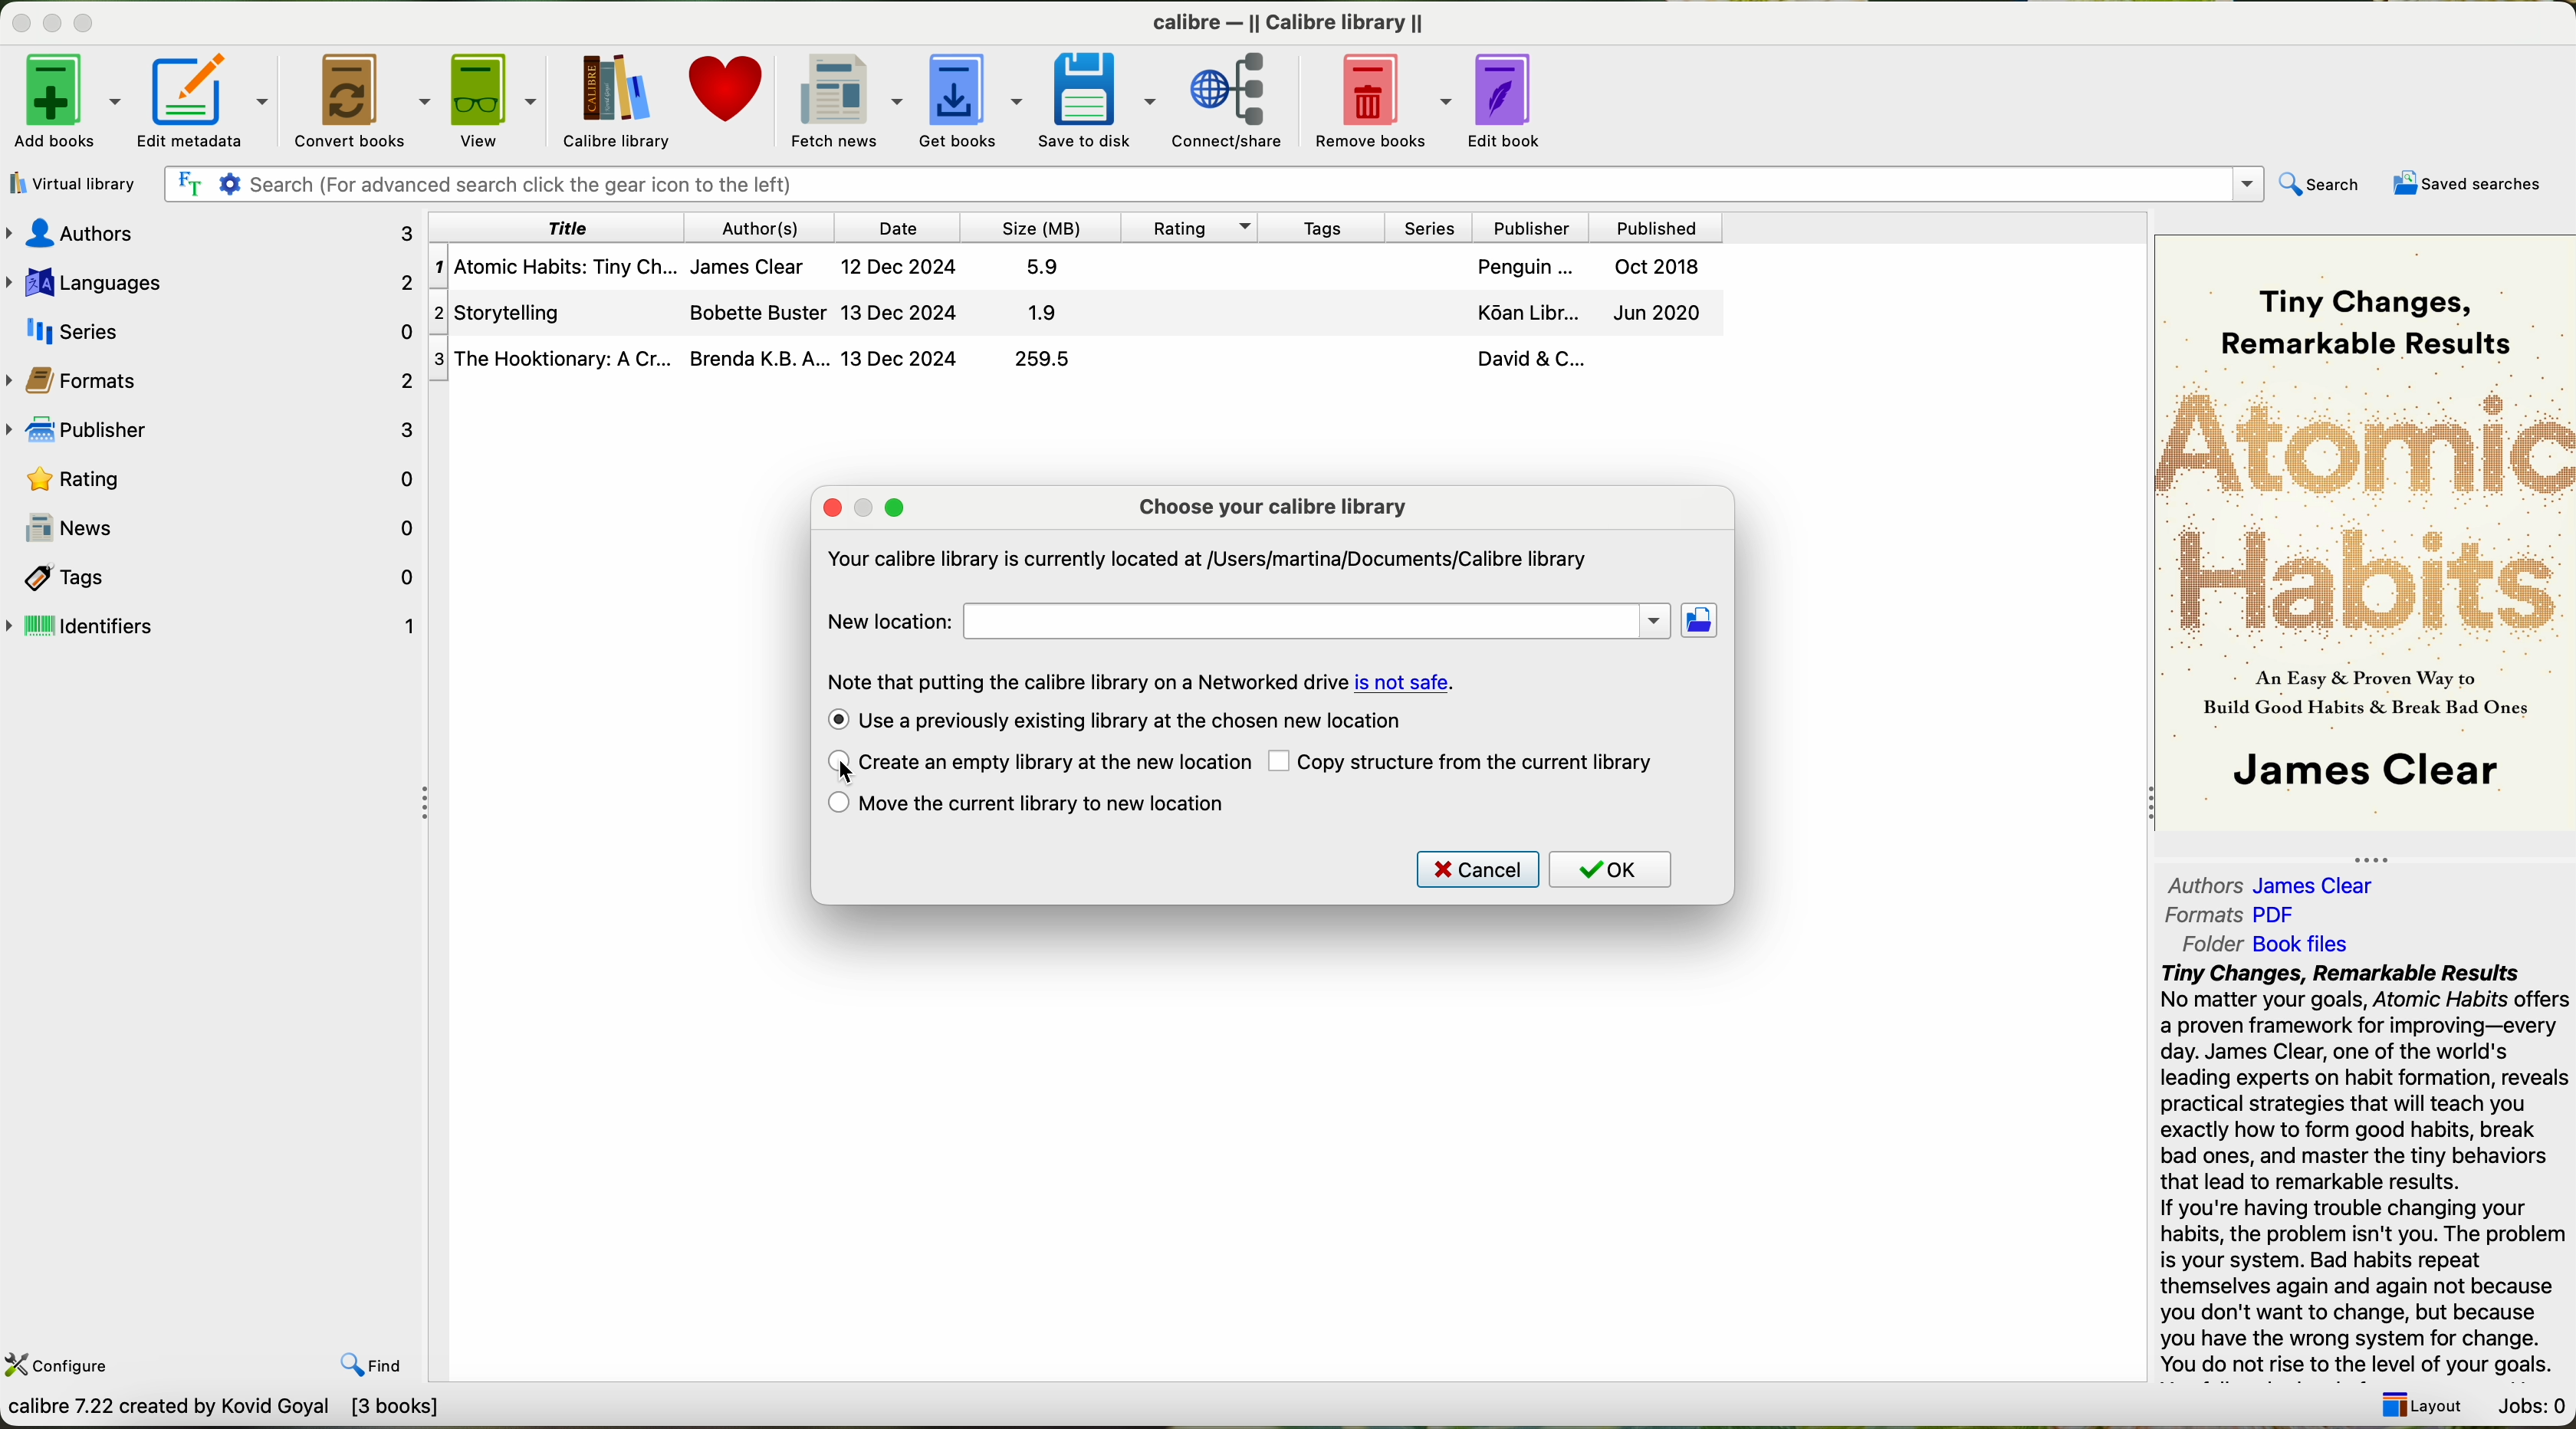 This screenshot has width=2576, height=1429. Describe the element at coordinates (728, 98) in the screenshot. I see `donate` at that location.